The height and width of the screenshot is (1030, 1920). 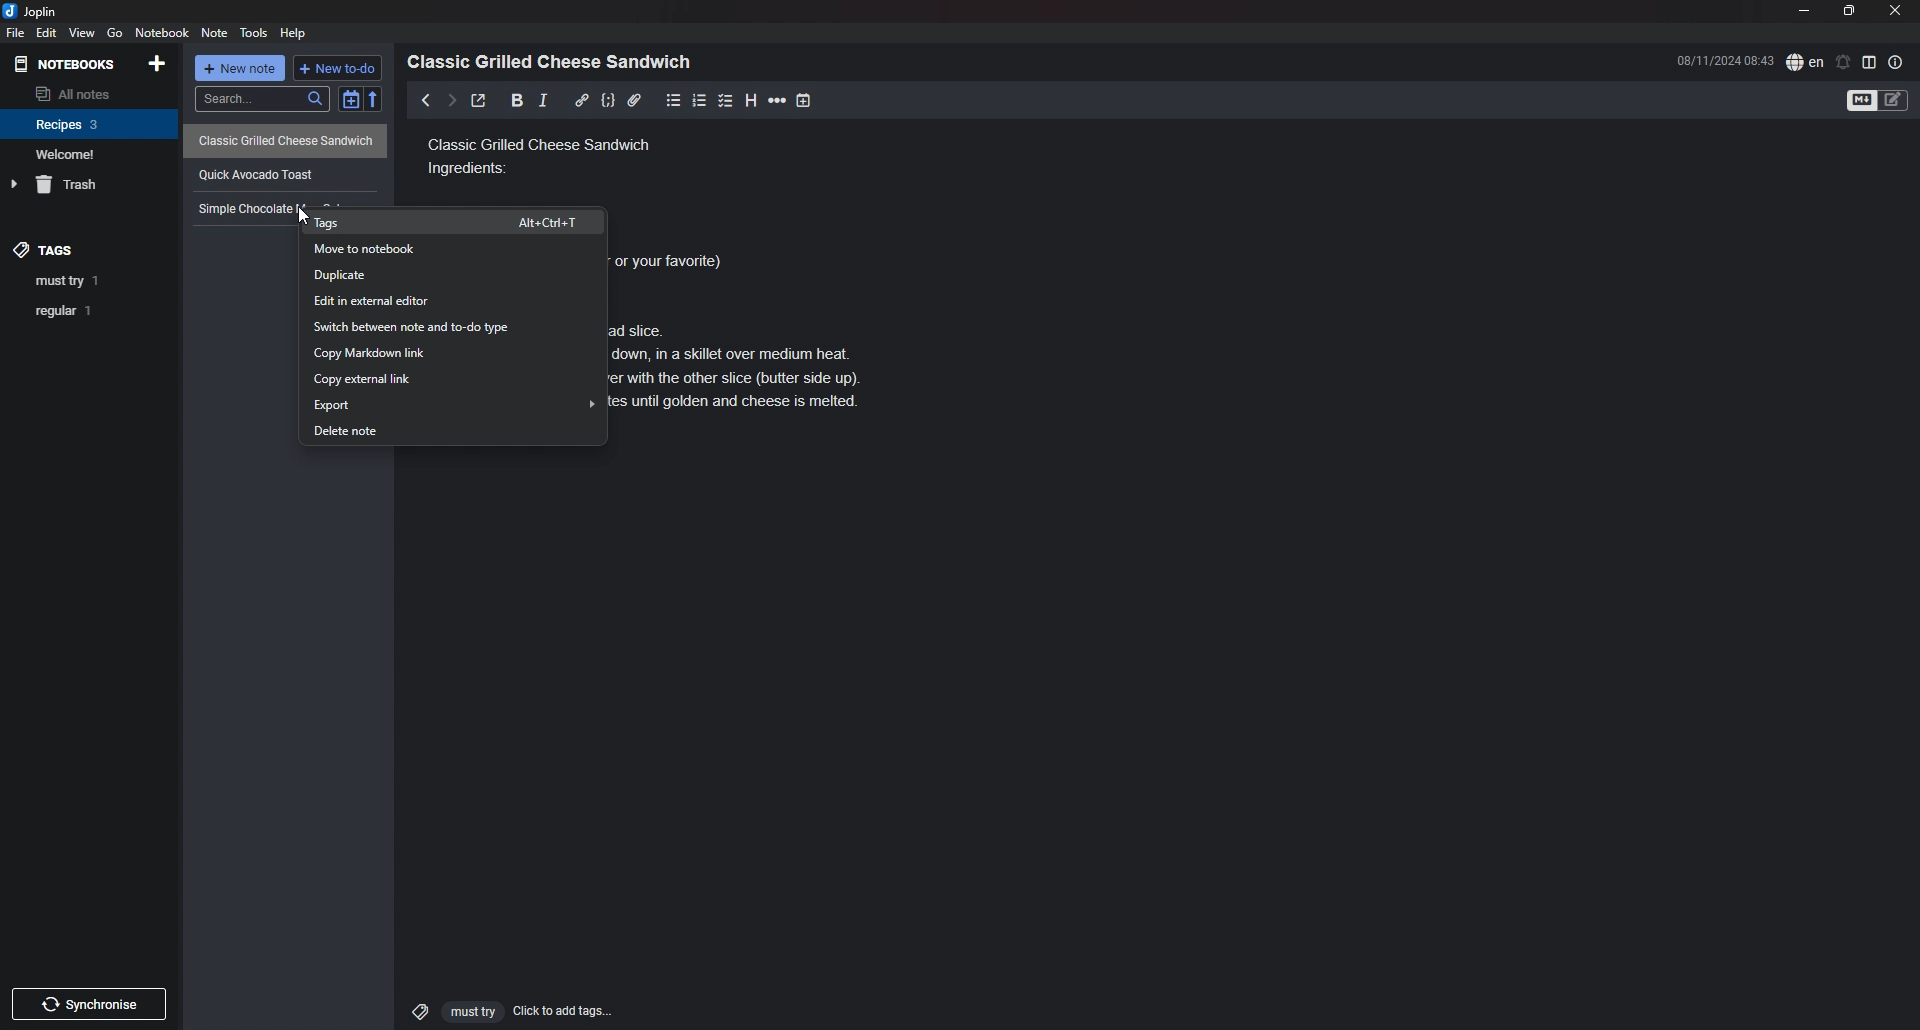 What do you see at coordinates (543, 100) in the screenshot?
I see `italic` at bounding box center [543, 100].